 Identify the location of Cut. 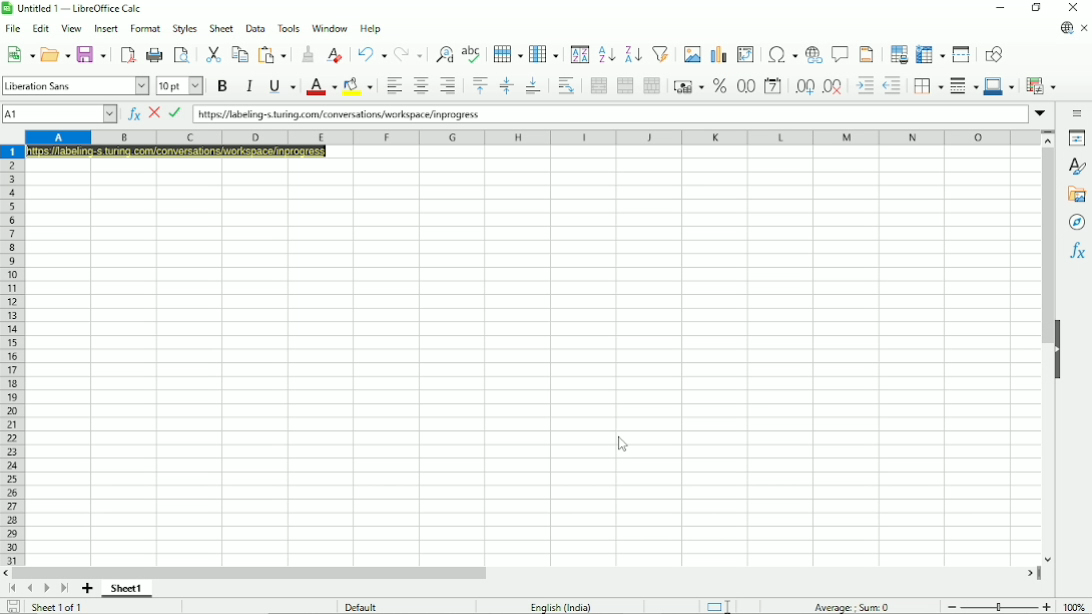
(214, 54).